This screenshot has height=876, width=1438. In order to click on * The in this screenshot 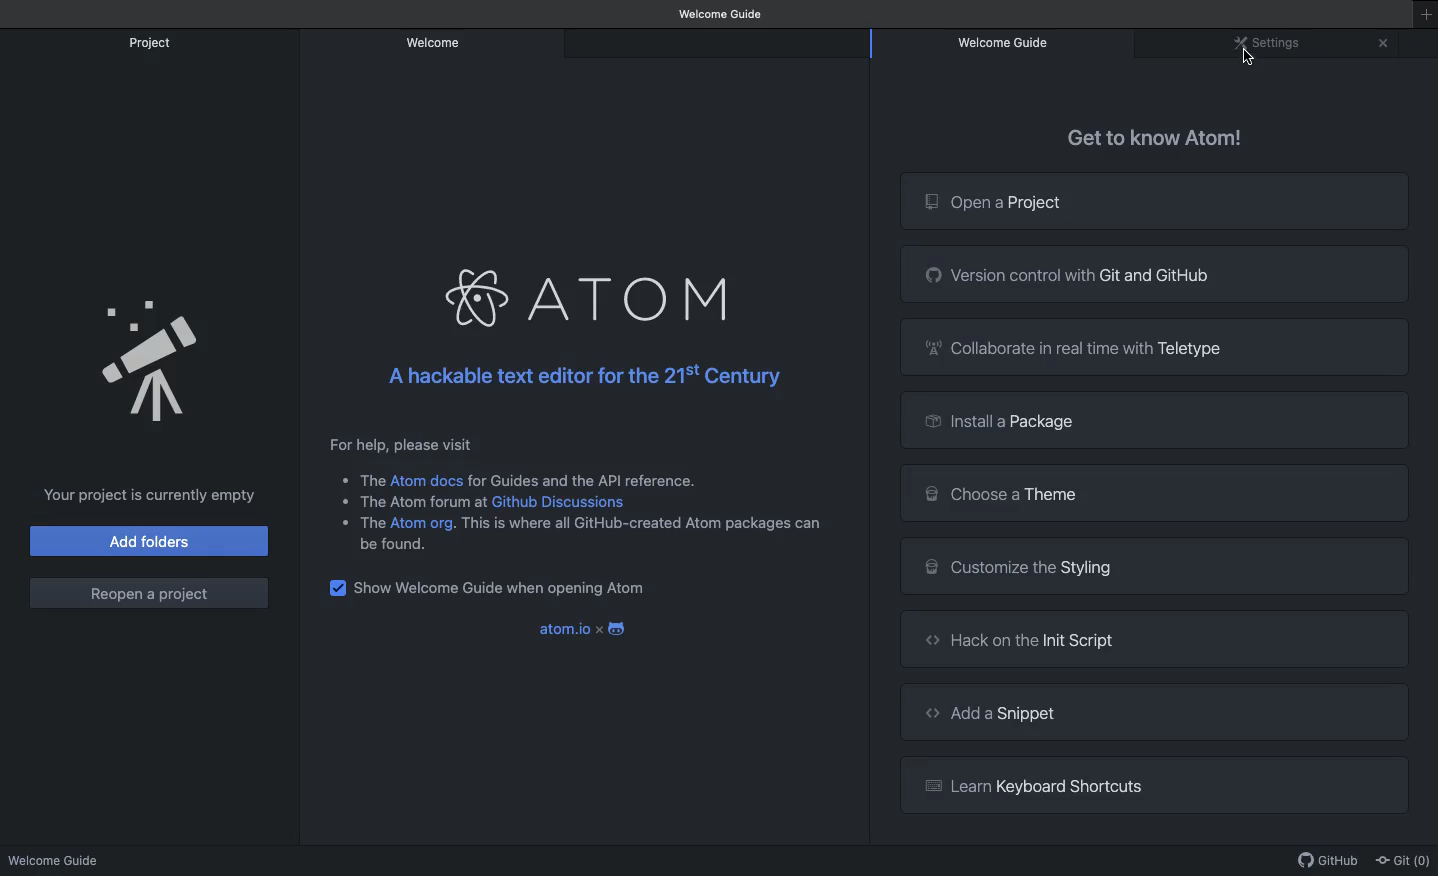, I will do `click(358, 521)`.